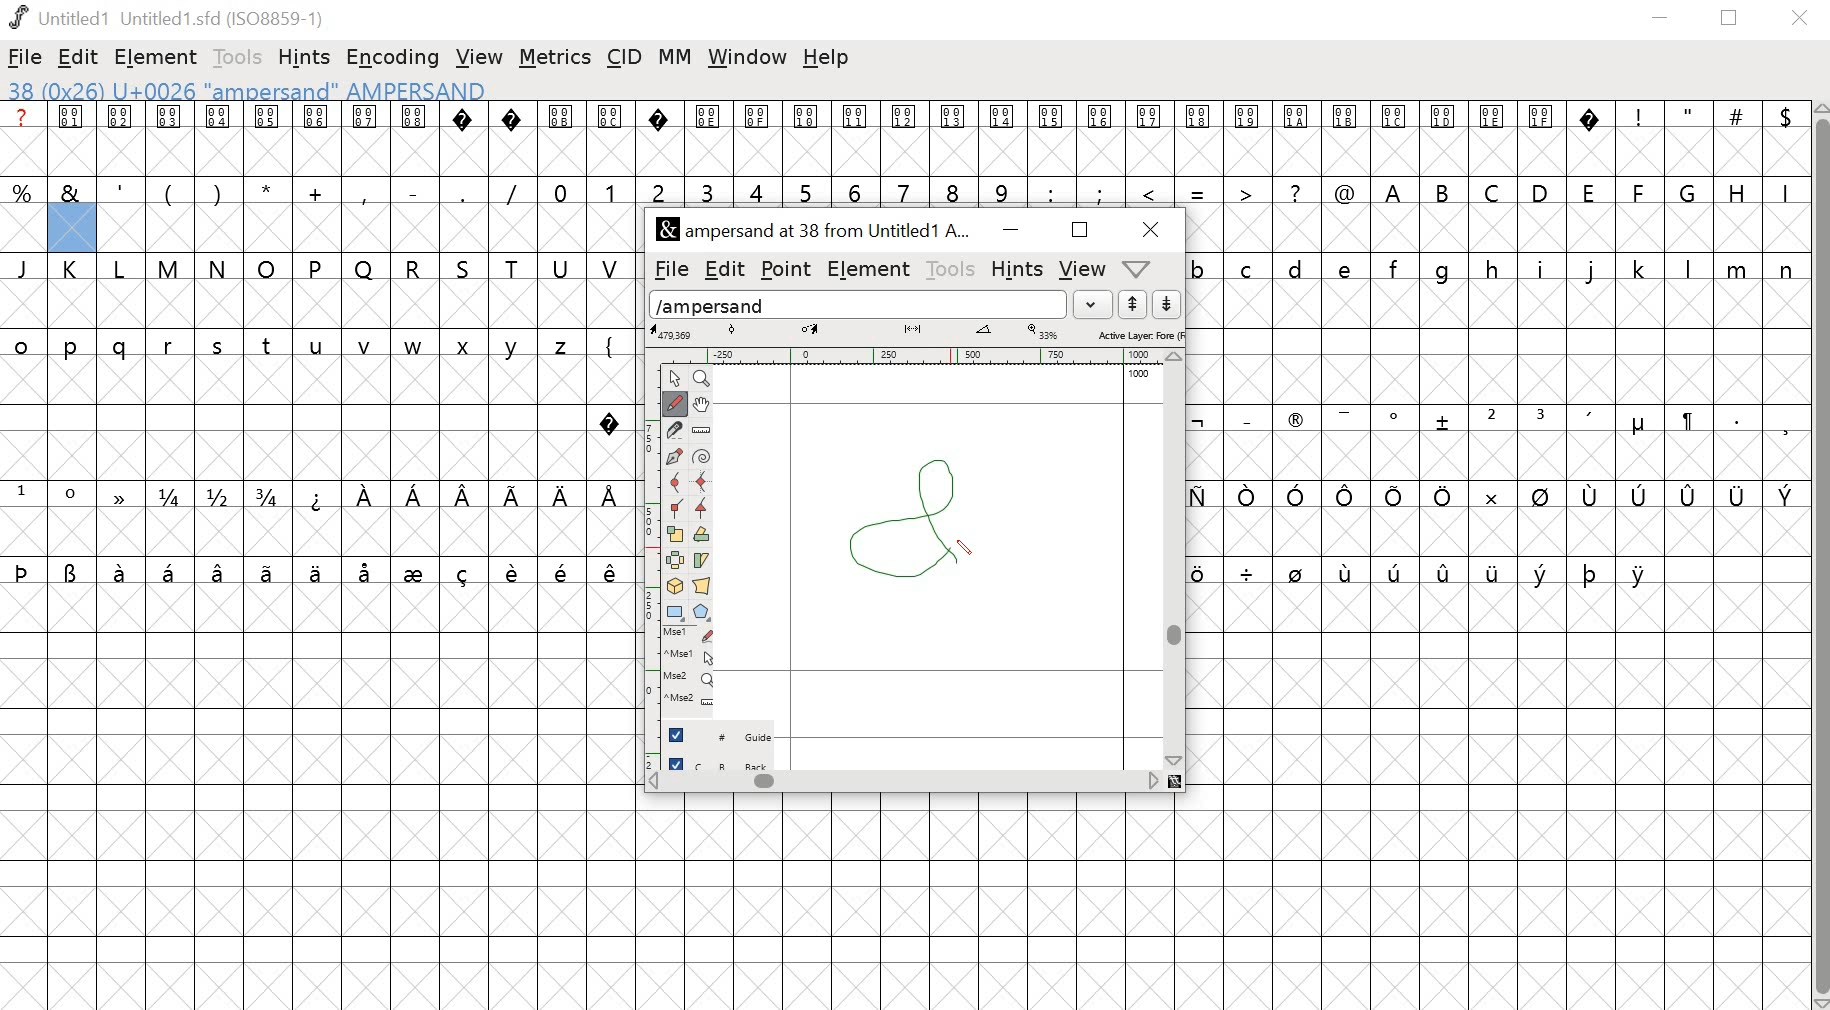 Image resolution: width=1830 pixels, height=1010 pixels. I want to click on ., so click(1735, 419).